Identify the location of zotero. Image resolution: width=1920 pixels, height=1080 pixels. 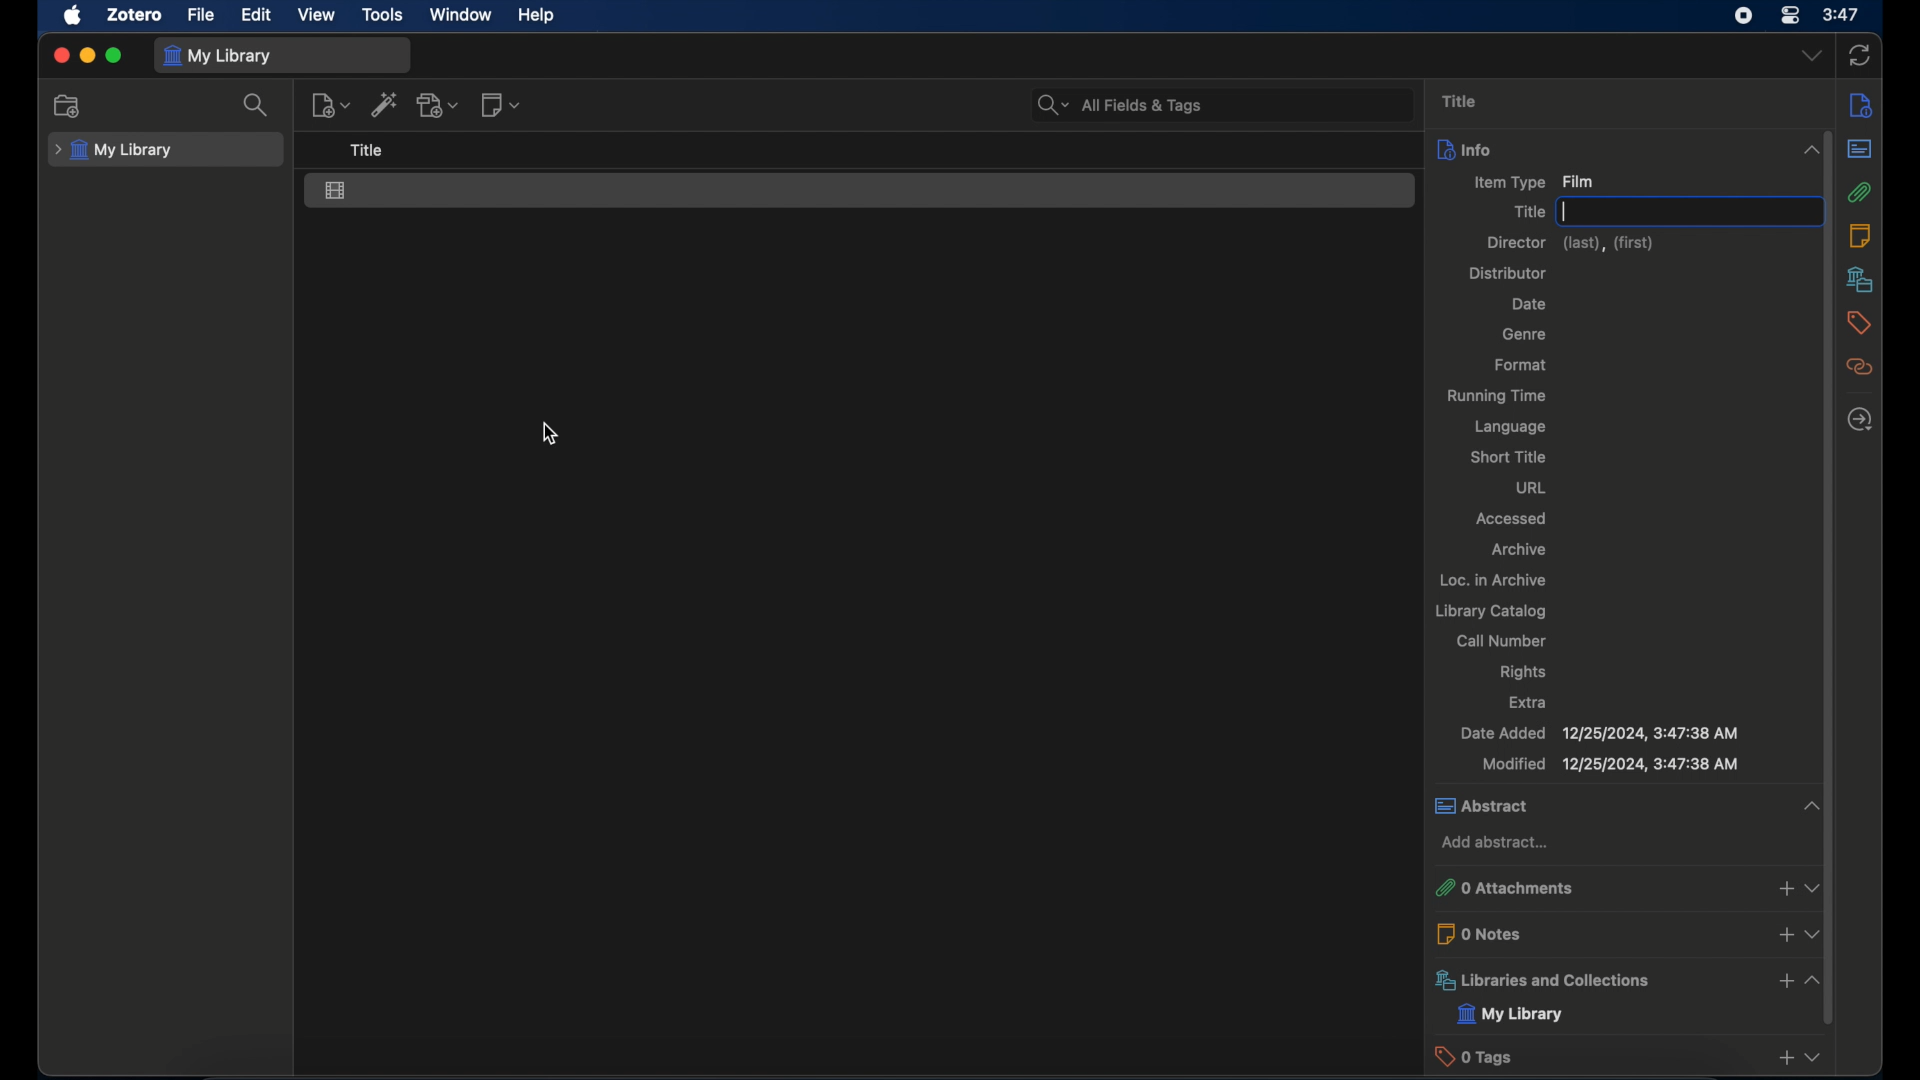
(136, 15).